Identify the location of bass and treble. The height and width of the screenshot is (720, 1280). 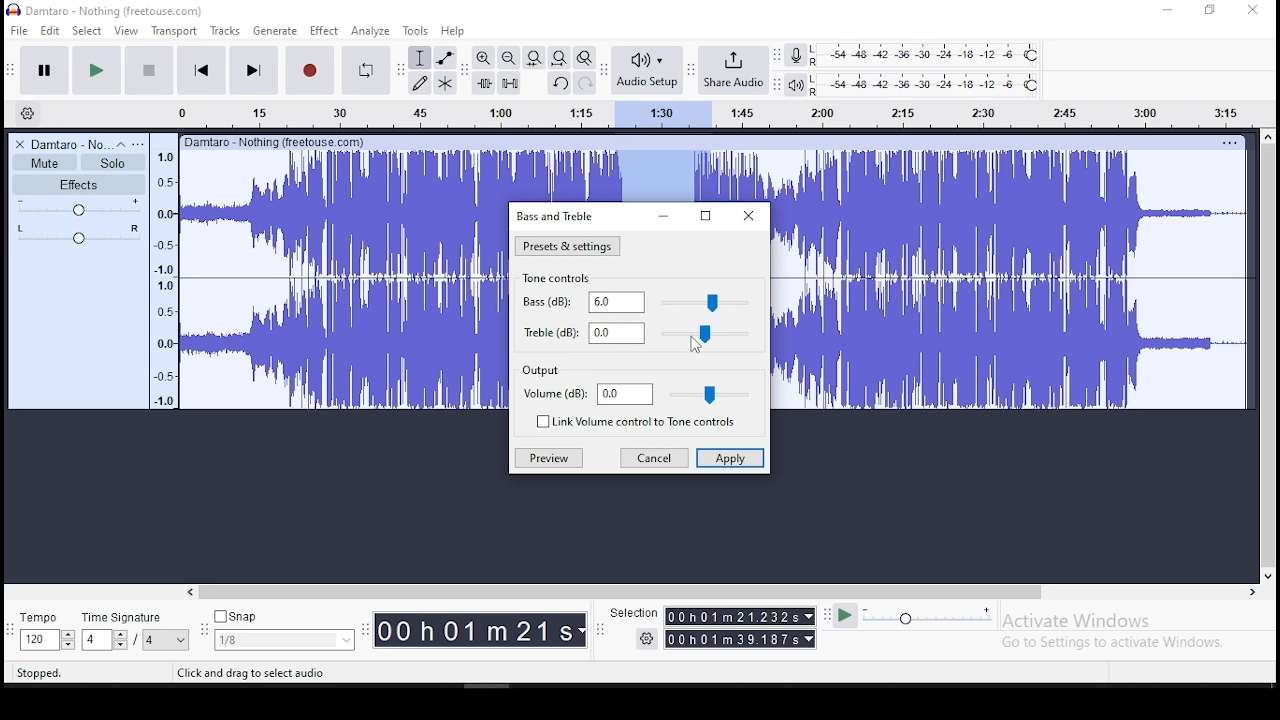
(557, 215).